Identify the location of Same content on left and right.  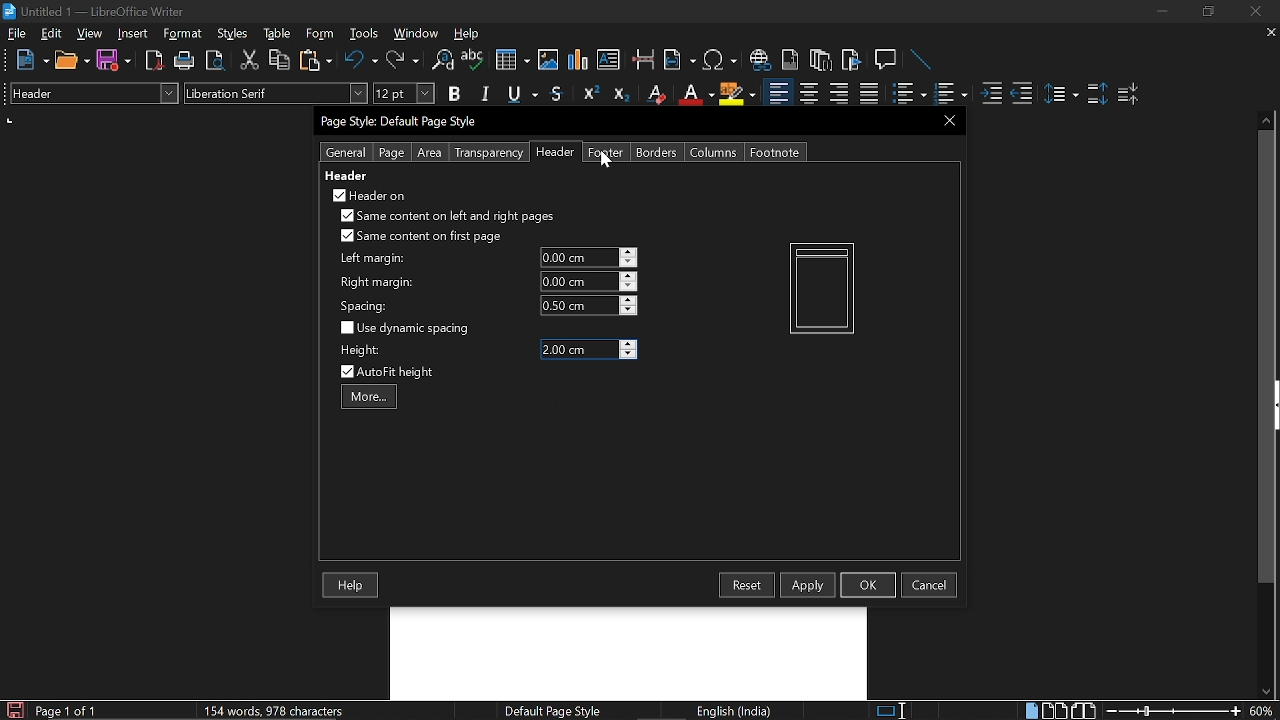
(446, 218).